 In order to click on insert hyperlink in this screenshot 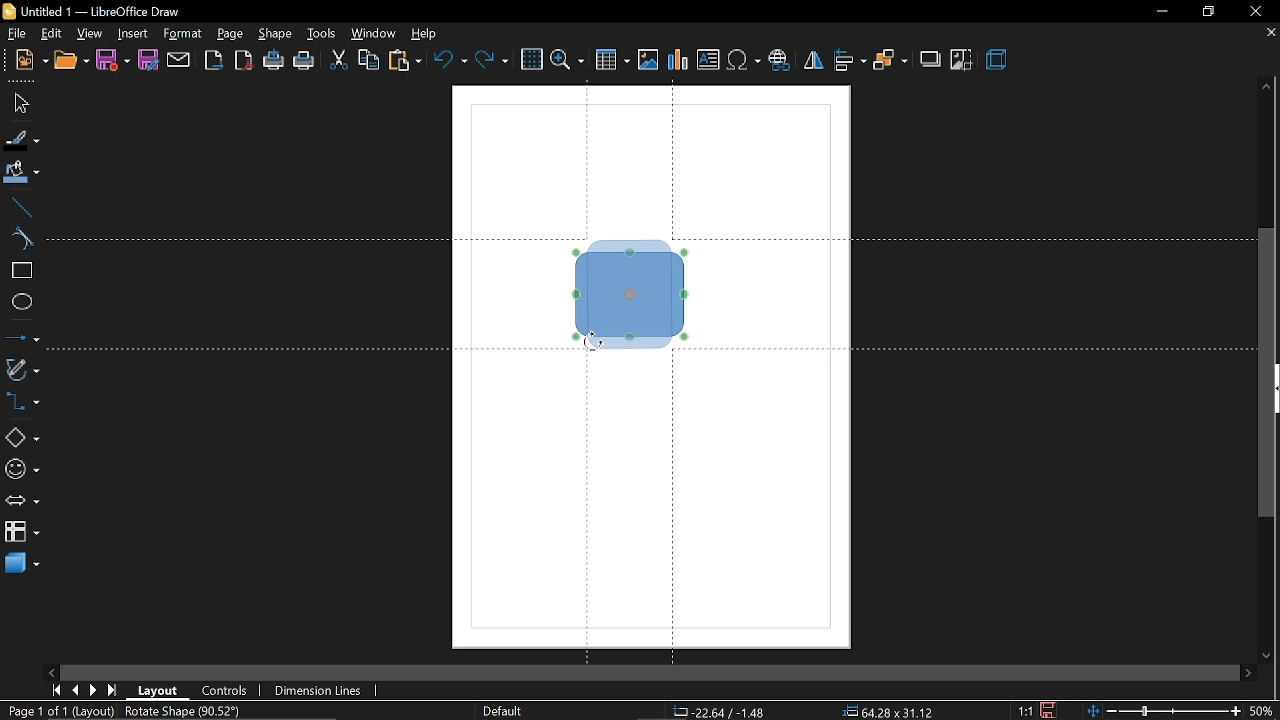, I will do `click(780, 62)`.